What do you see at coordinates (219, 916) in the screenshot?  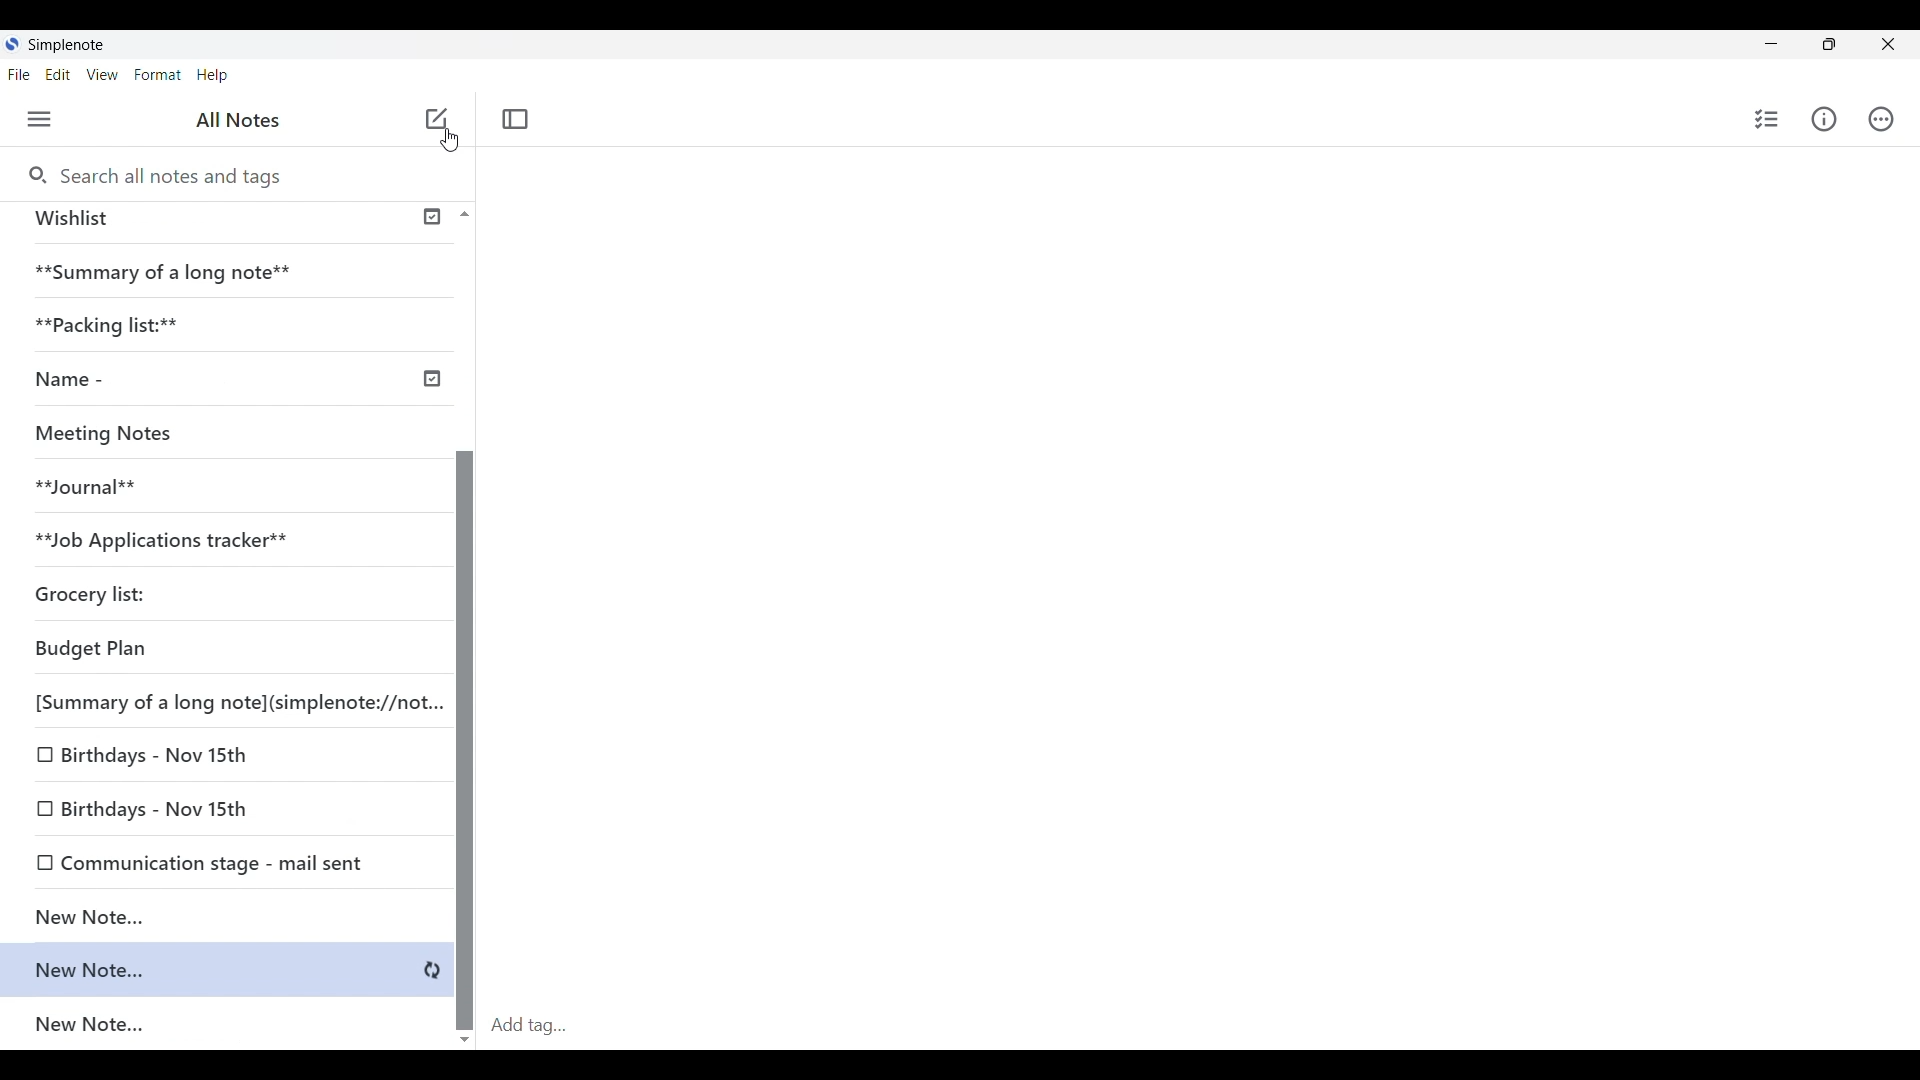 I see `New note` at bounding box center [219, 916].